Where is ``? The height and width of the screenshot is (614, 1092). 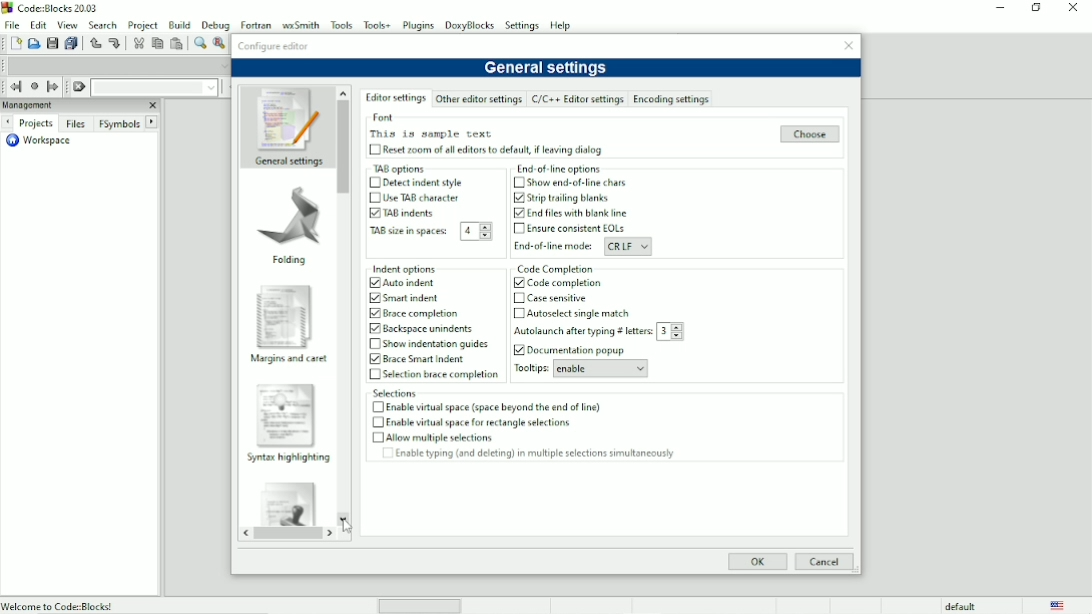  is located at coordinates (376, 422).